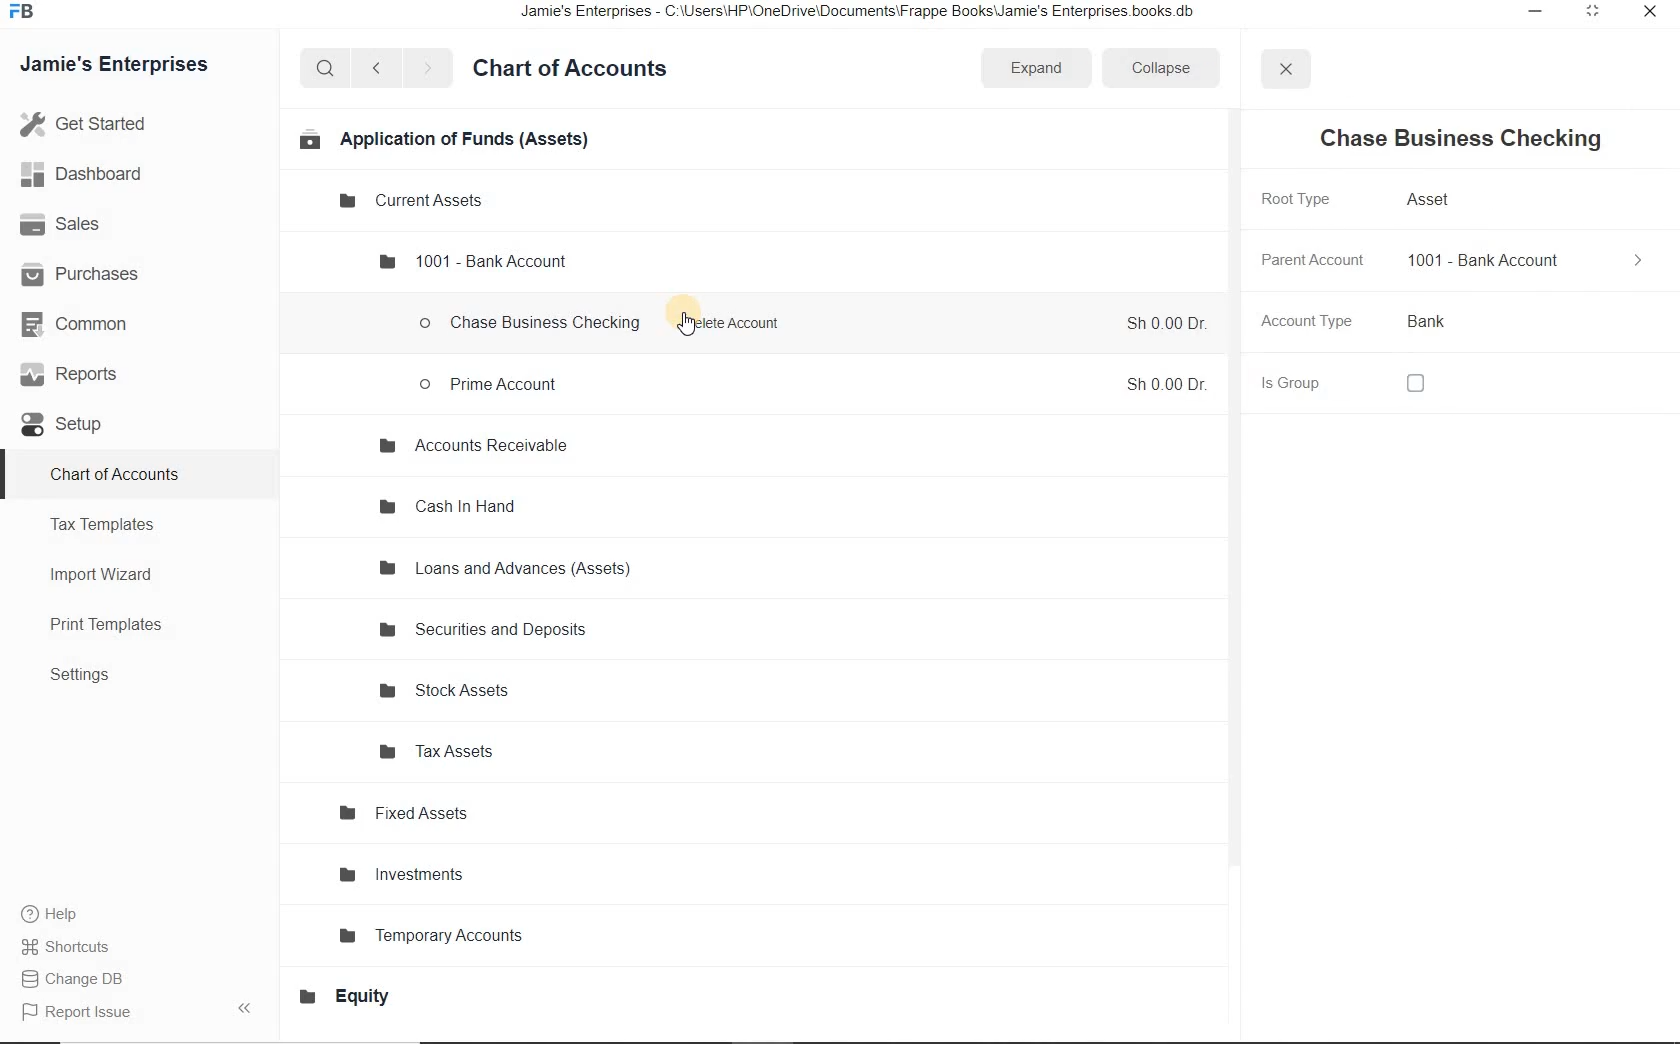 This screenshot has height=1044, width=1680. I want to click on close, so click(1286, 71).